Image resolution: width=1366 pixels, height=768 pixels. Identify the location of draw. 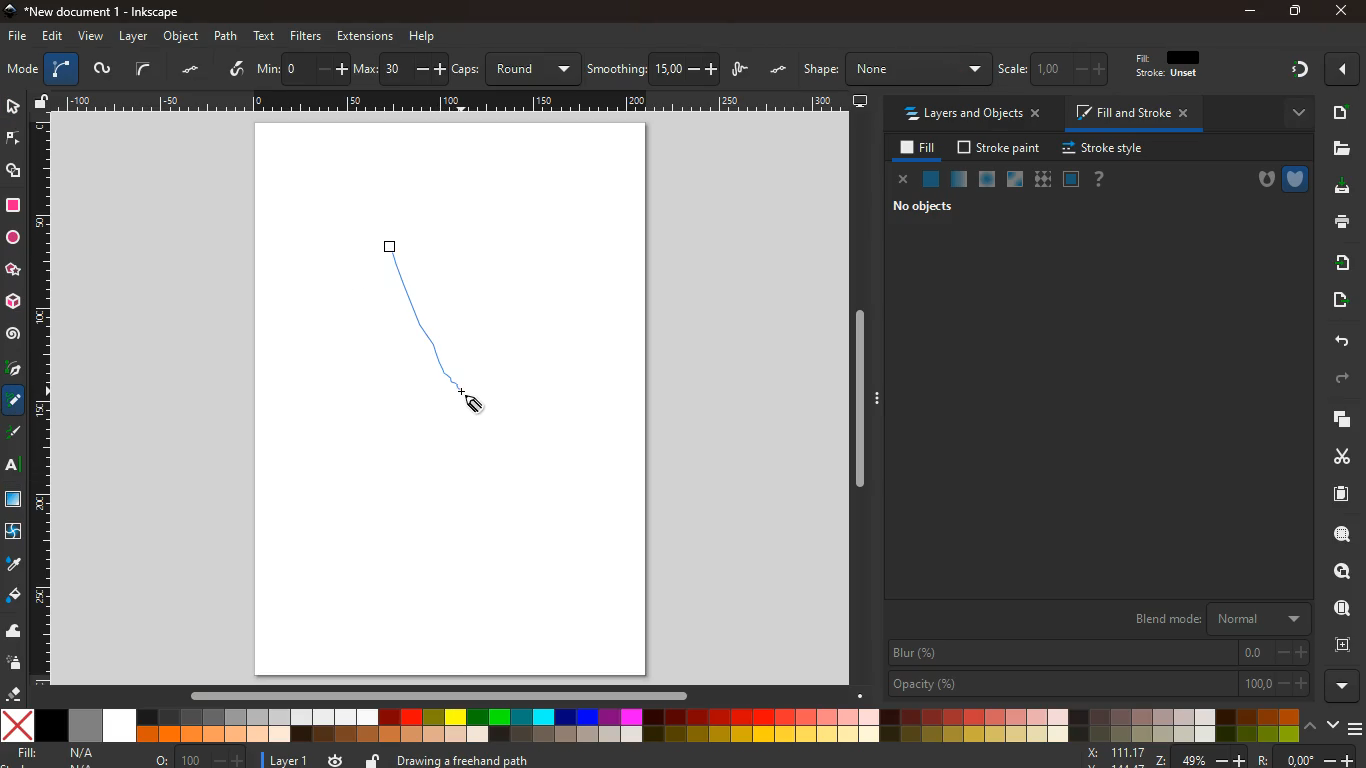
(15, 436).